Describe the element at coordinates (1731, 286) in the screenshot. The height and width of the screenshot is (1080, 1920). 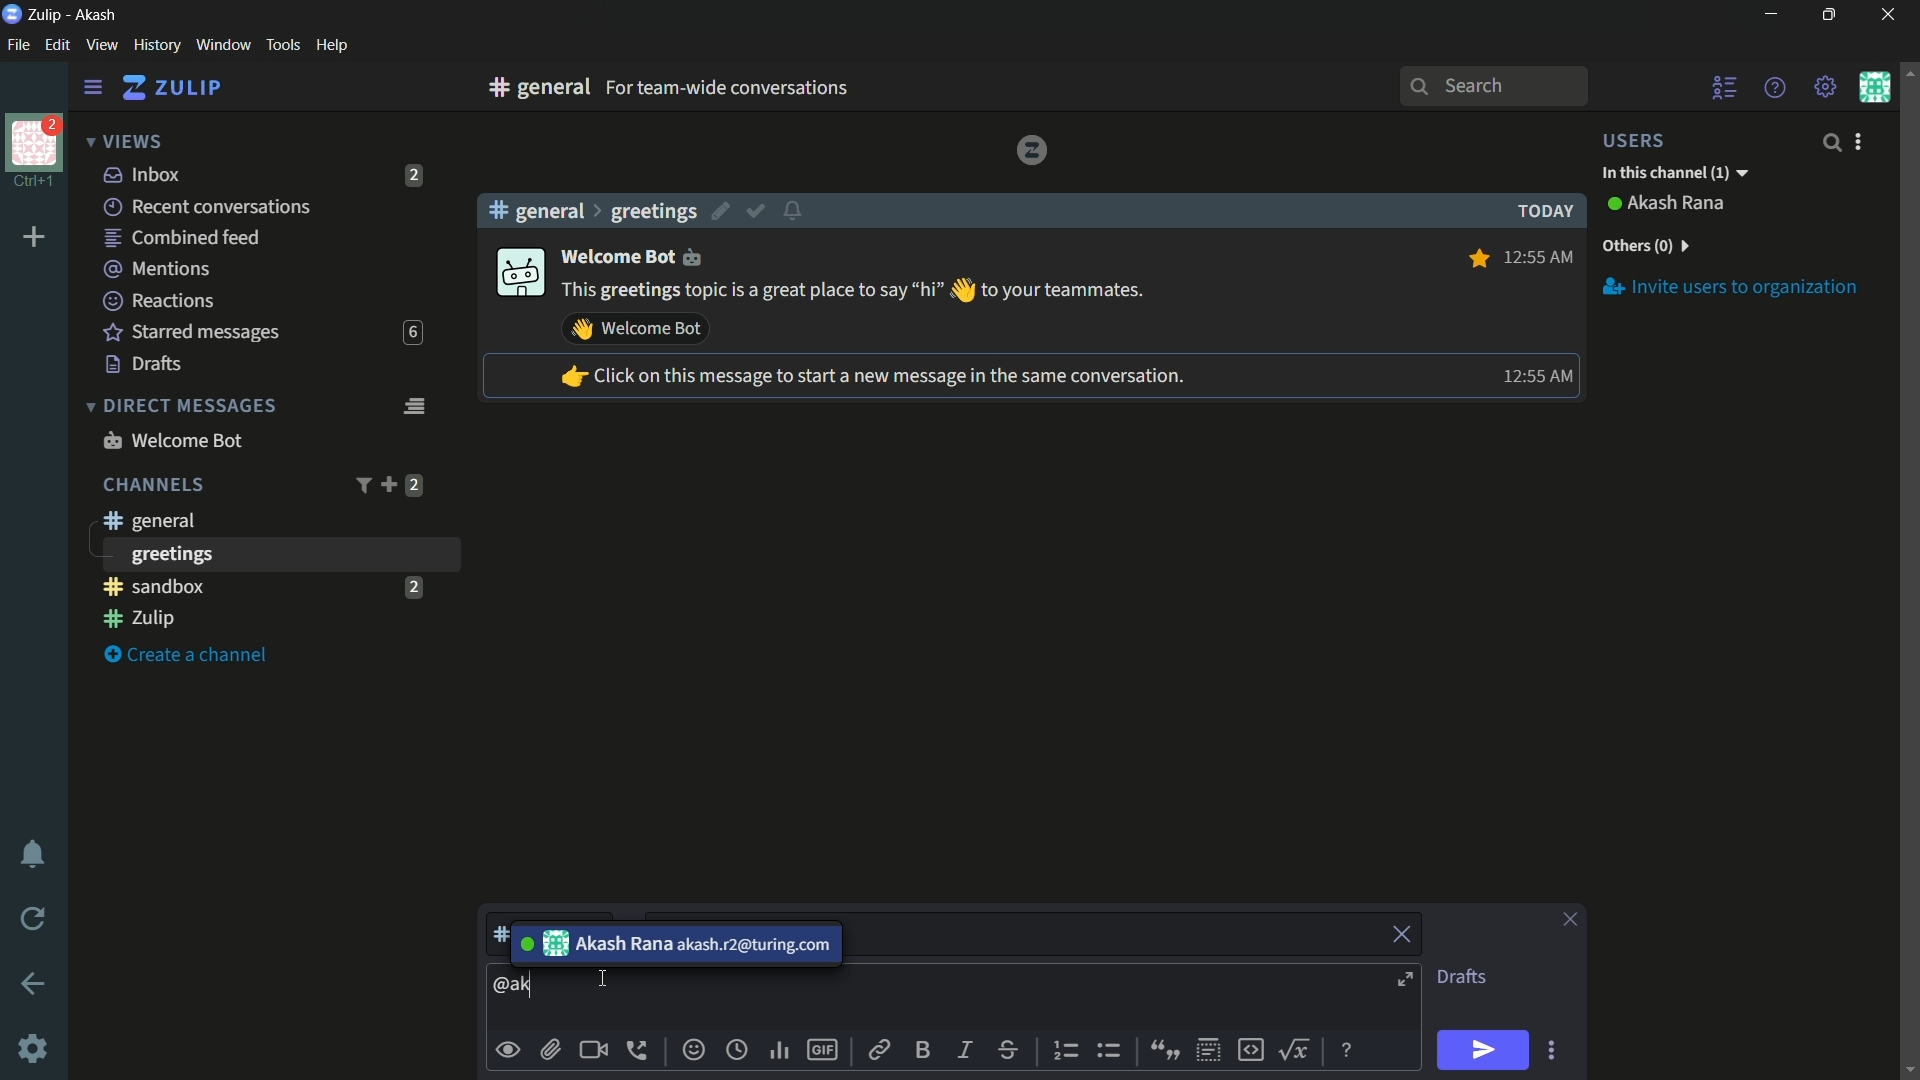
I see `invite users to organization` at that location.